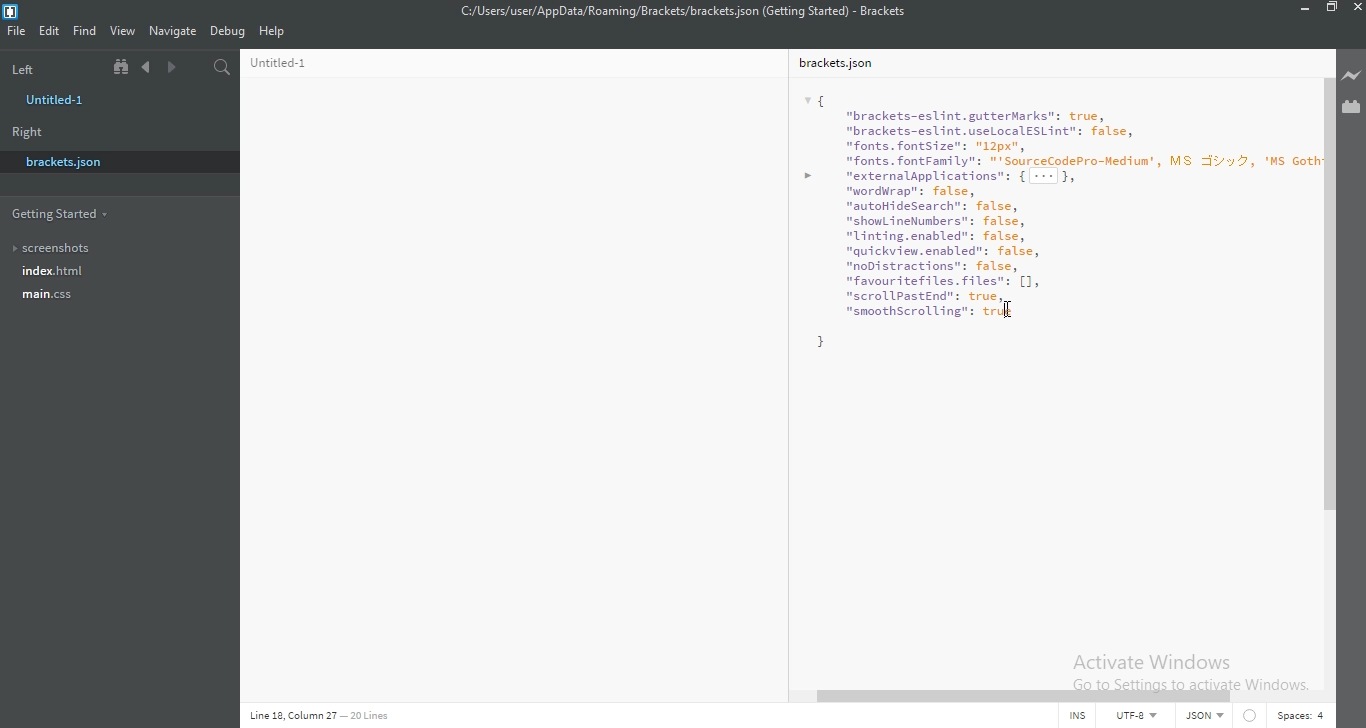 The width and height of the screenshot is (1366, 728). Describe the element at coordinates (1330, 293) in the screenshot. I see `scroll bar` at that location.